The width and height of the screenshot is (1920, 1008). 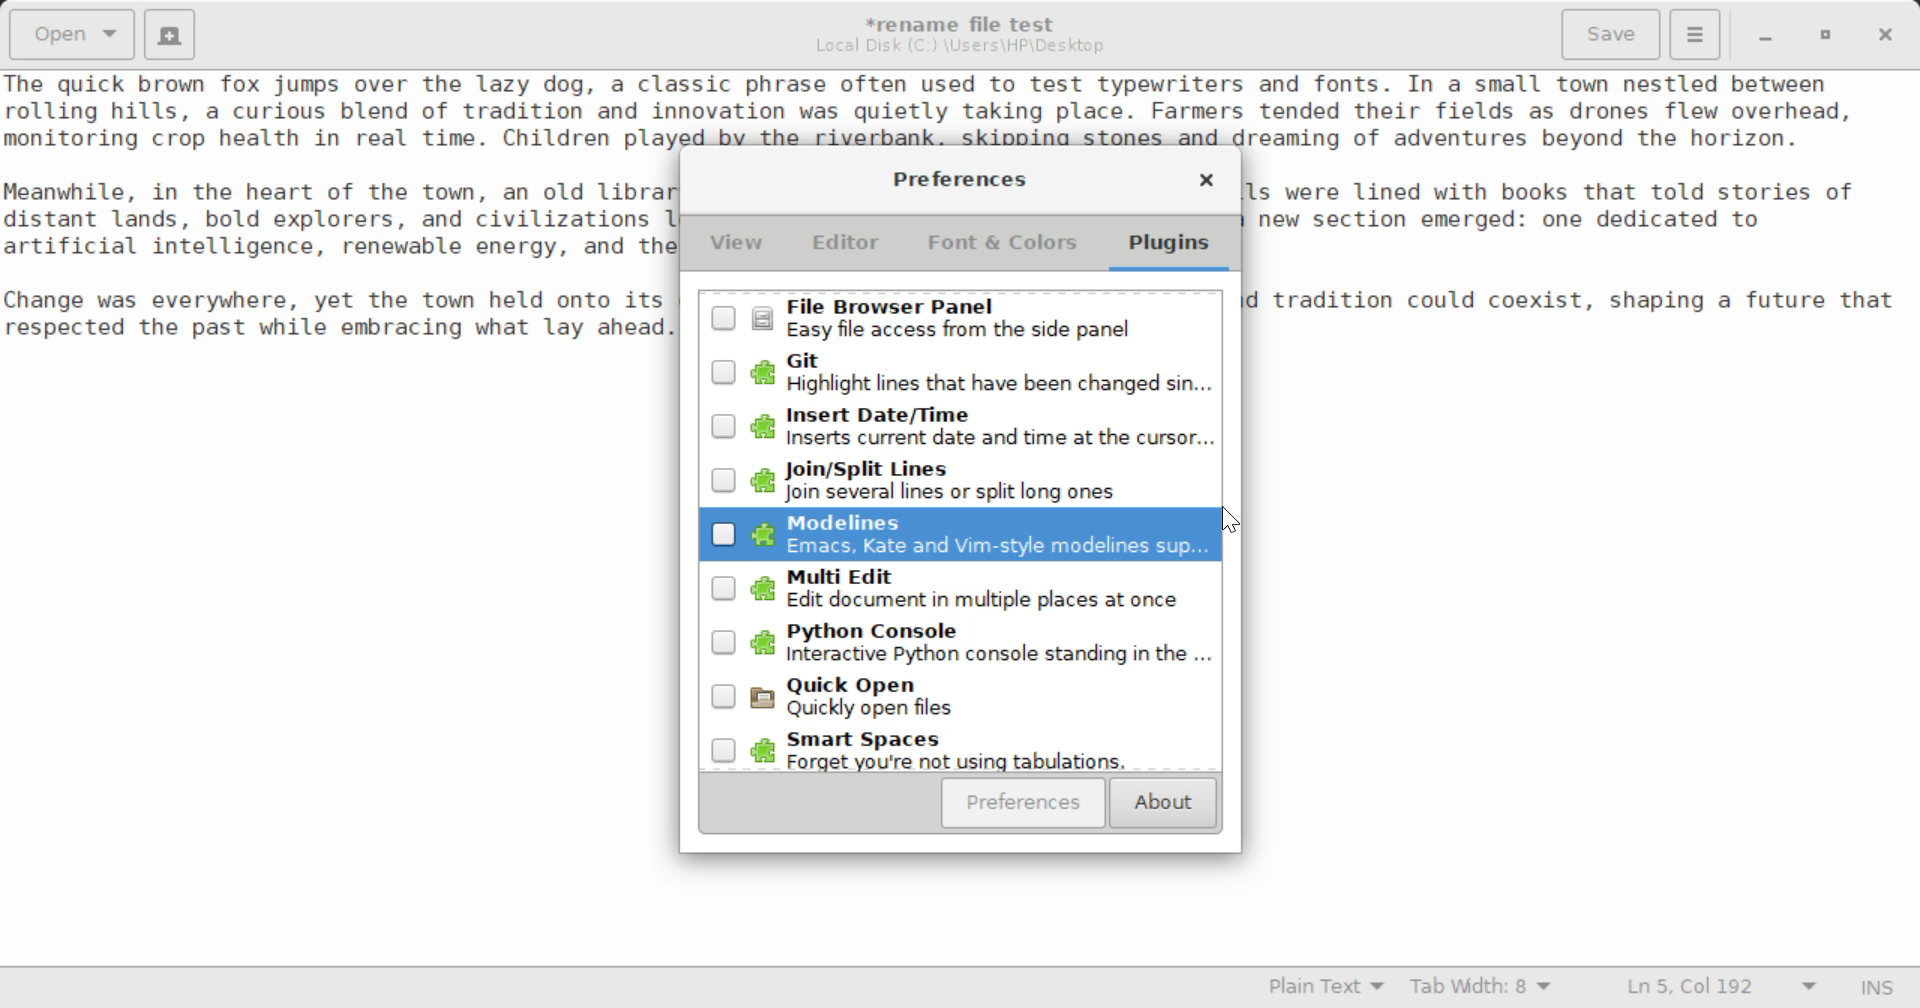 What do you see at coordinates (958, 752) in the screenshot?
I see `Unselected Smart Spaces` at bounding box center [958, 752].